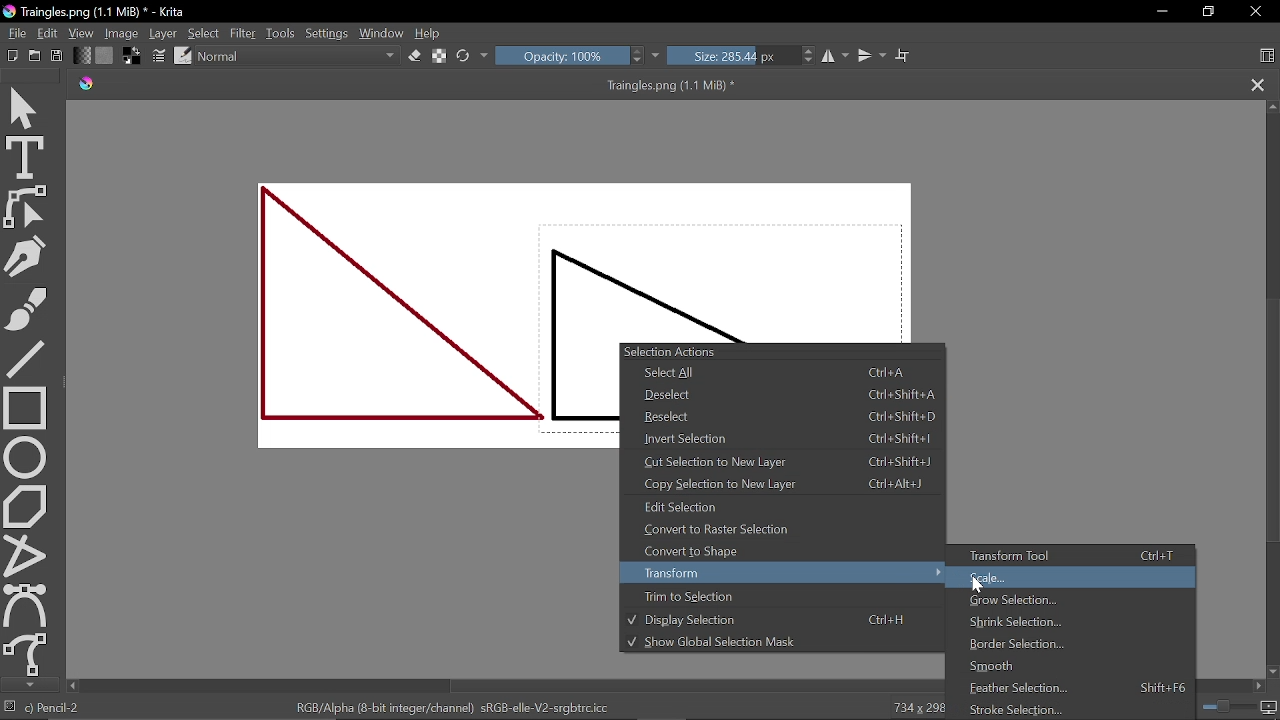 Image resolution: width=1280 pixels, height=720 pixels. What do you see at coordinates (26, 206) in the screenshot?
I see `Edit shapes tool` at bounding box center [26, 206].